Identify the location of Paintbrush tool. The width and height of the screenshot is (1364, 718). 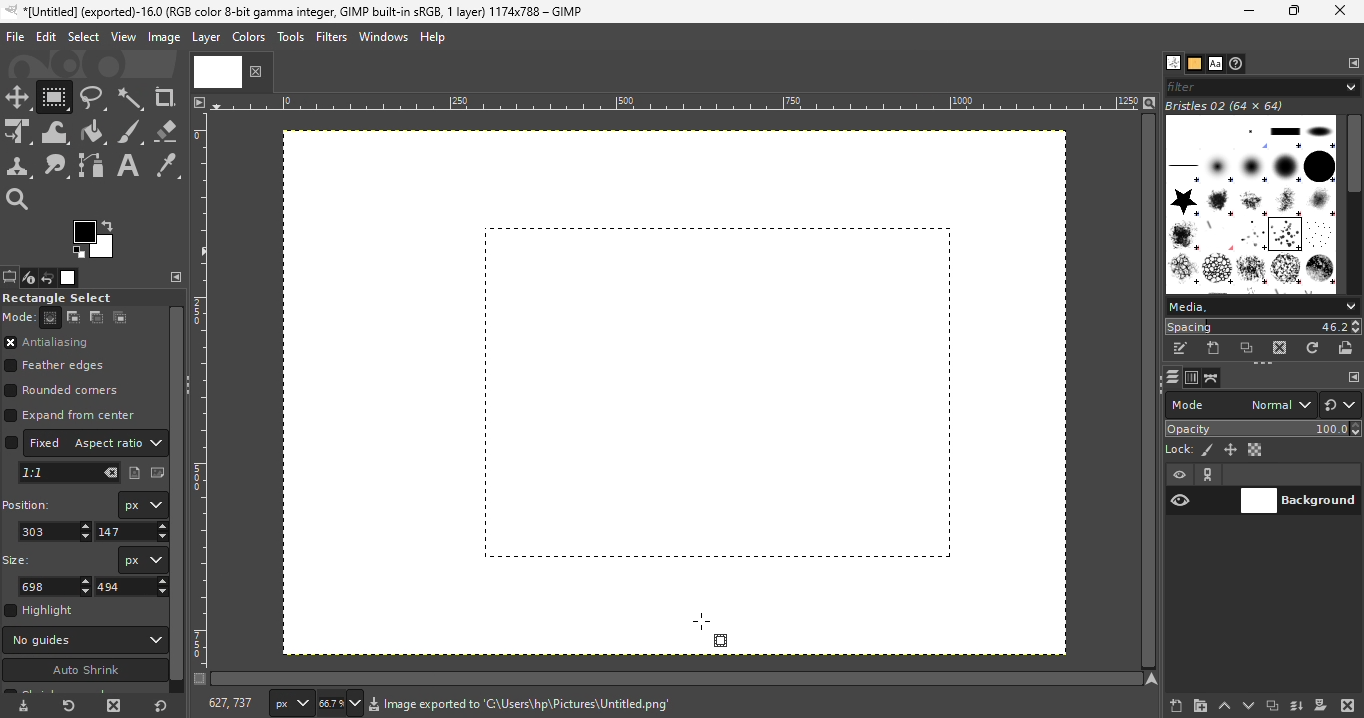
(132, 132).